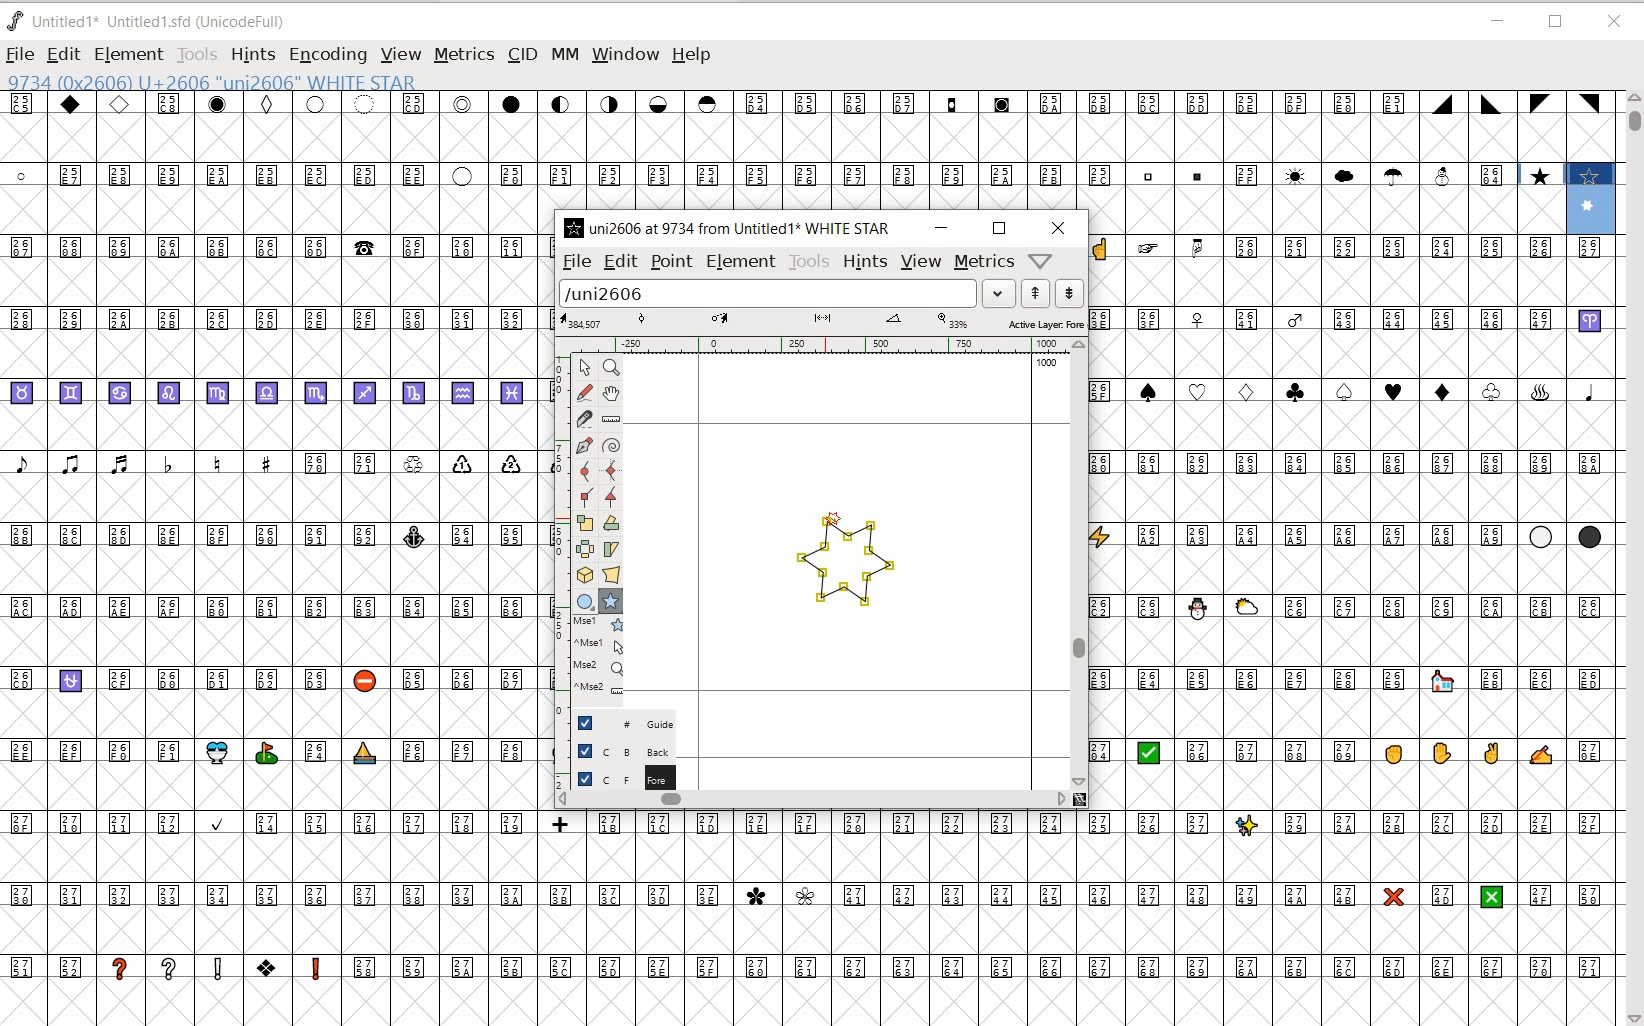 The image size is (1644, 1026). What do you see at coordinates (1614, 22) in the screenshot?
I see `CLOSE` at bounding box center [1614, 22].